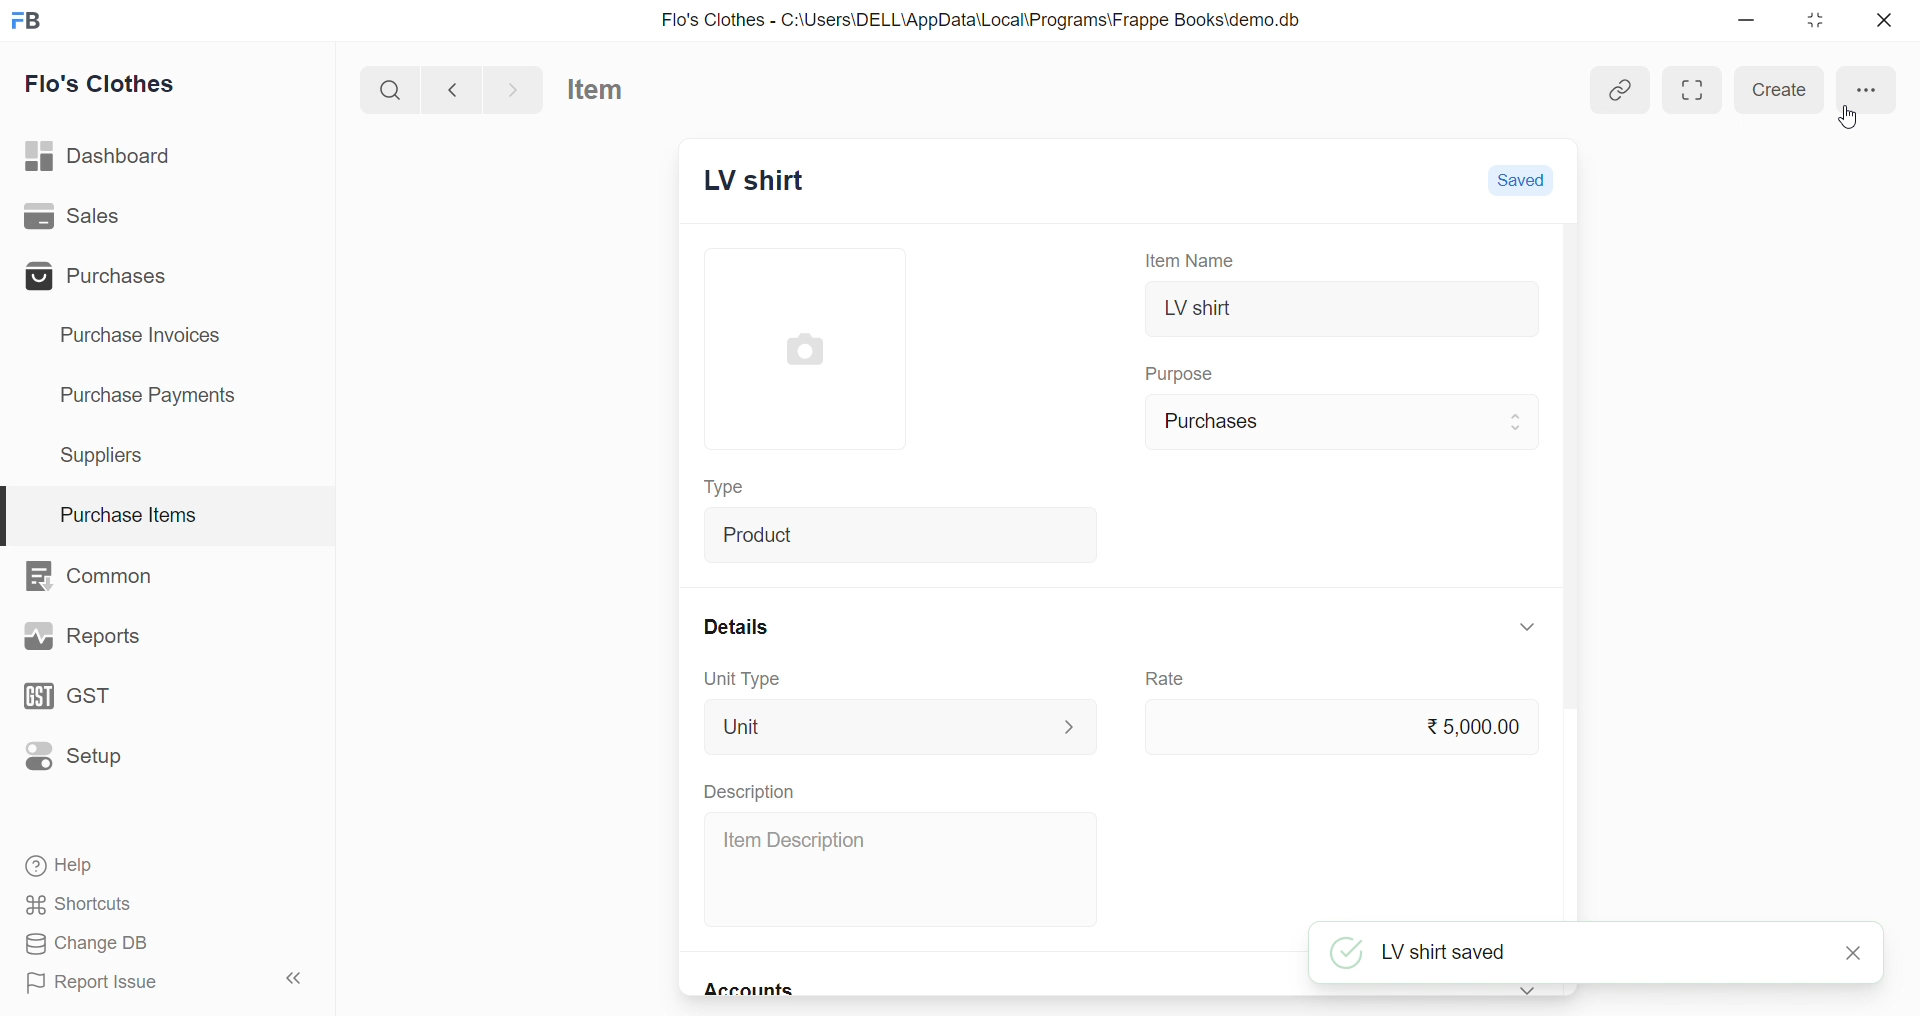 The width and height of the screenshot is (1920, 1016). What do you see at coordinates (107, 153) in the screenshot?
I see `Dashboard` at bounding box center [107, 153].